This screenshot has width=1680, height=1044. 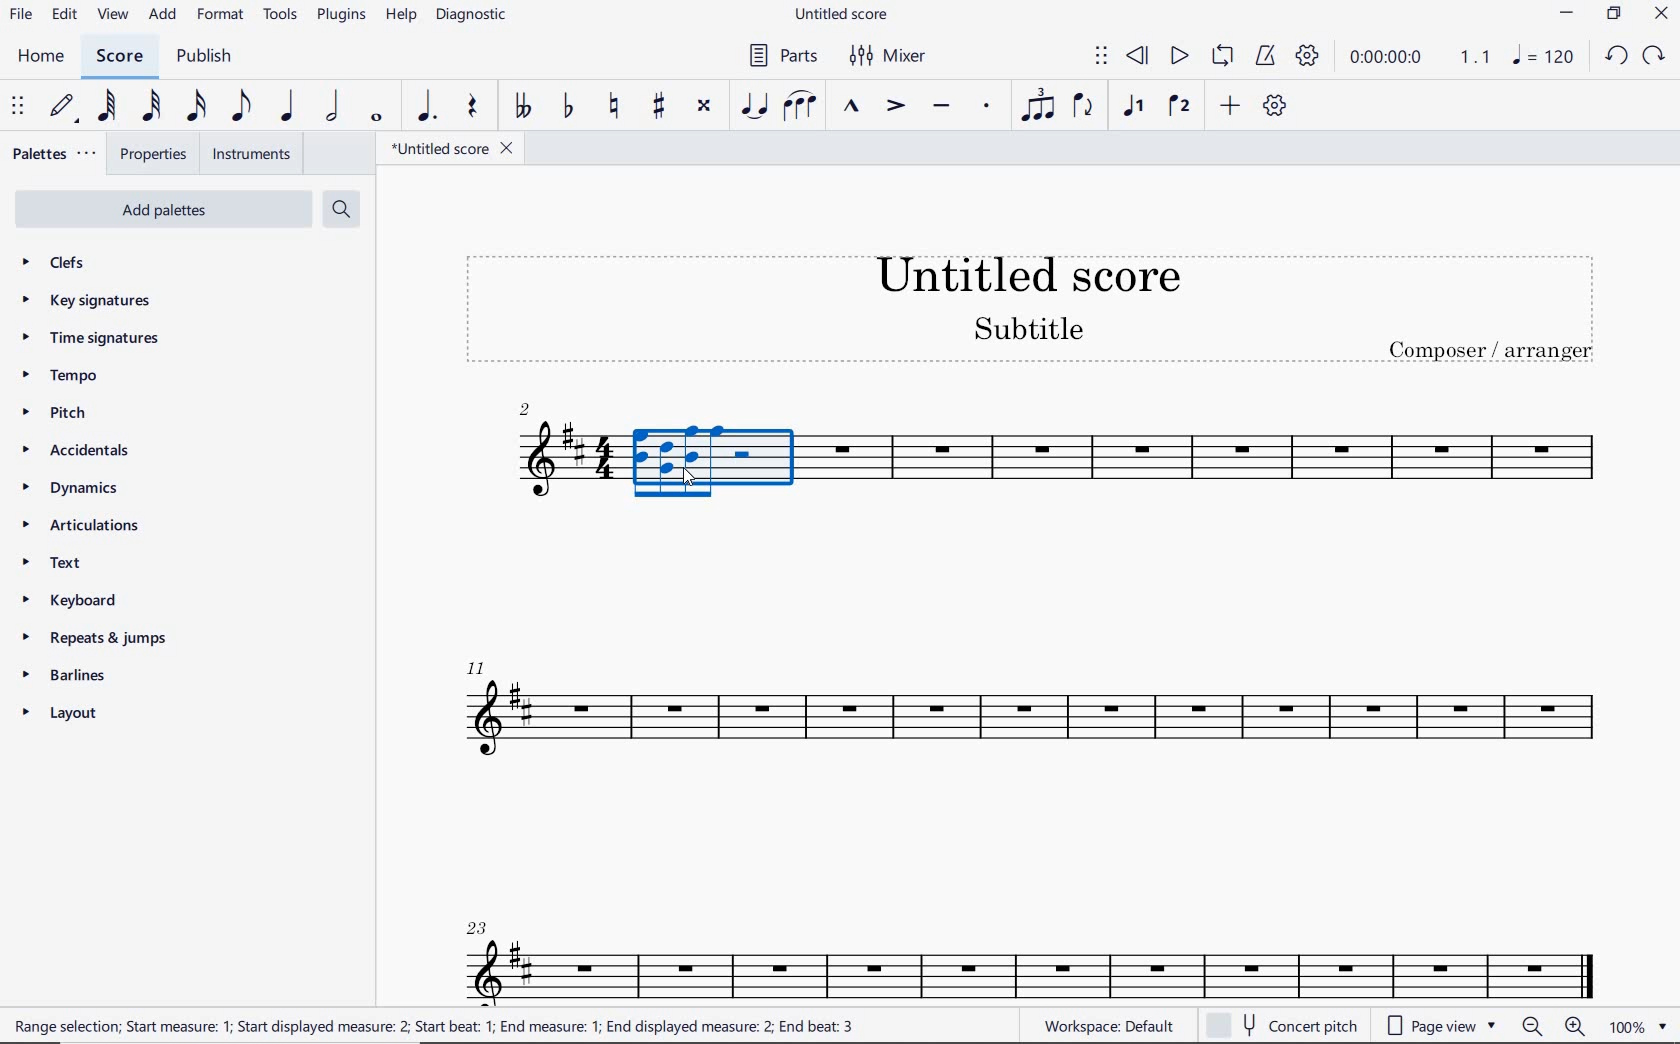 I want to click on SCORE, so click(x=119, y=57).